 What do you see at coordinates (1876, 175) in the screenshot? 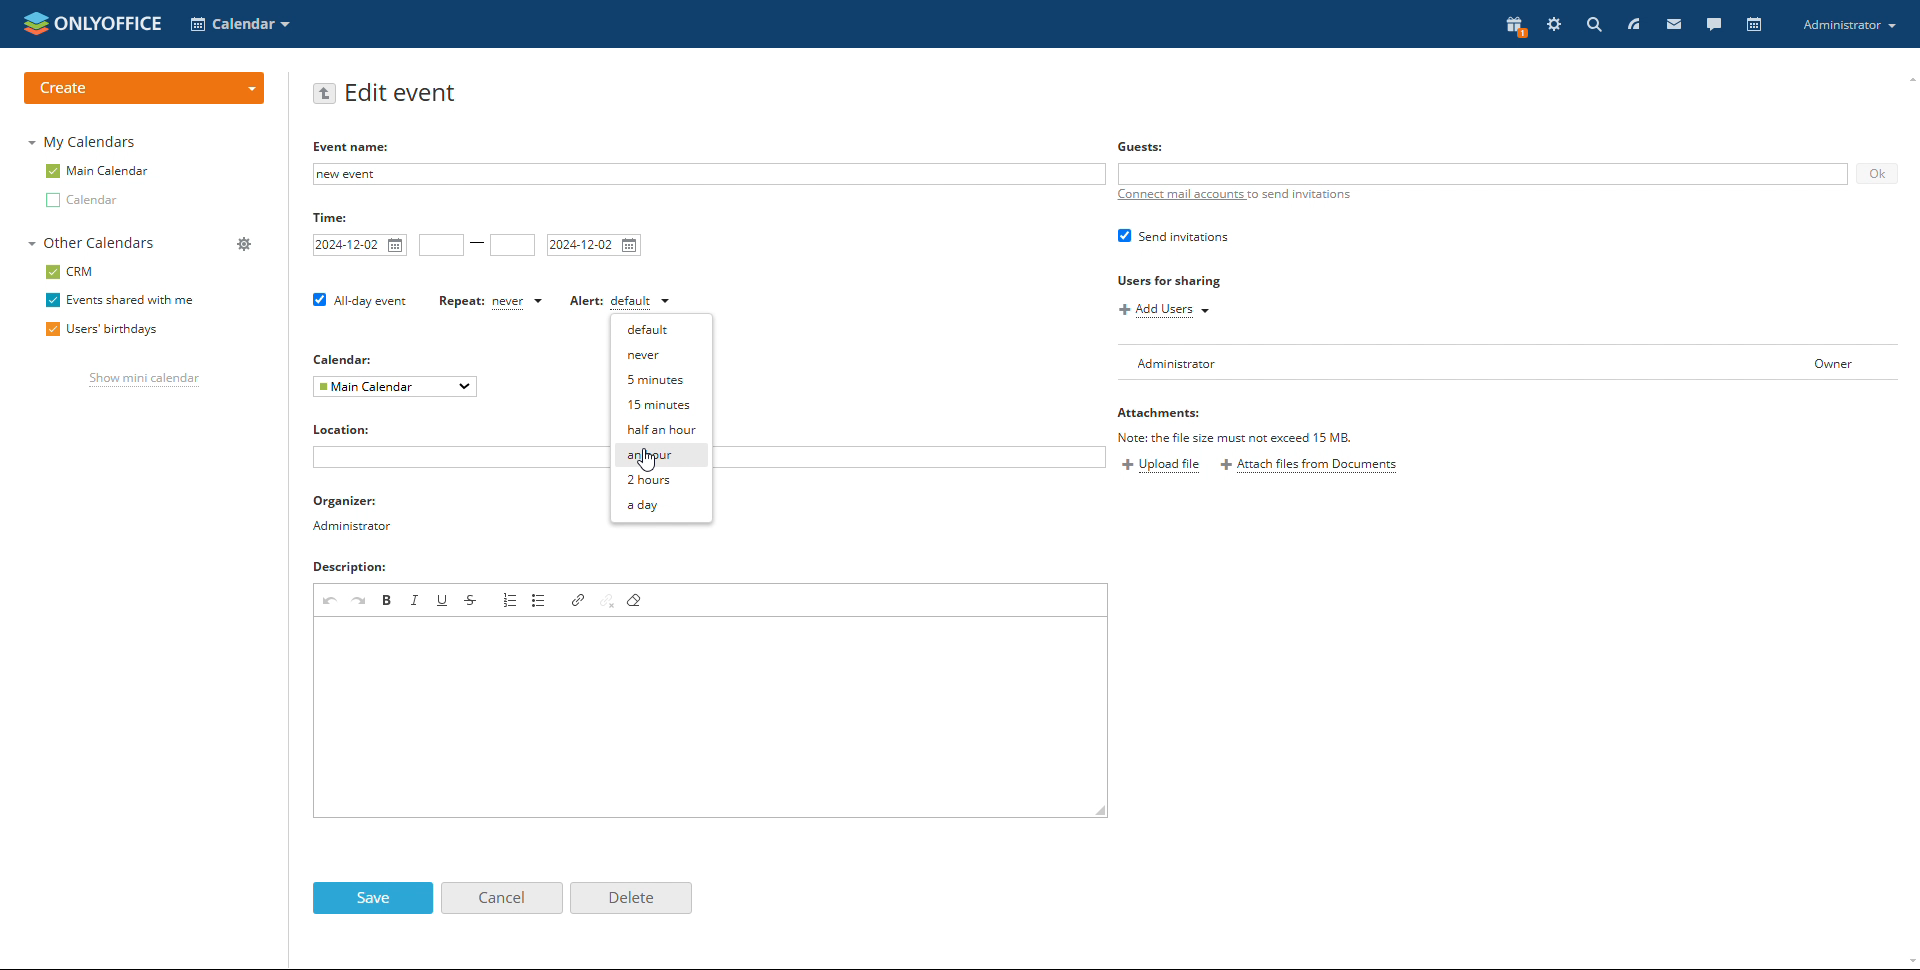
I see `ok` at bounding box center [1876, 175].